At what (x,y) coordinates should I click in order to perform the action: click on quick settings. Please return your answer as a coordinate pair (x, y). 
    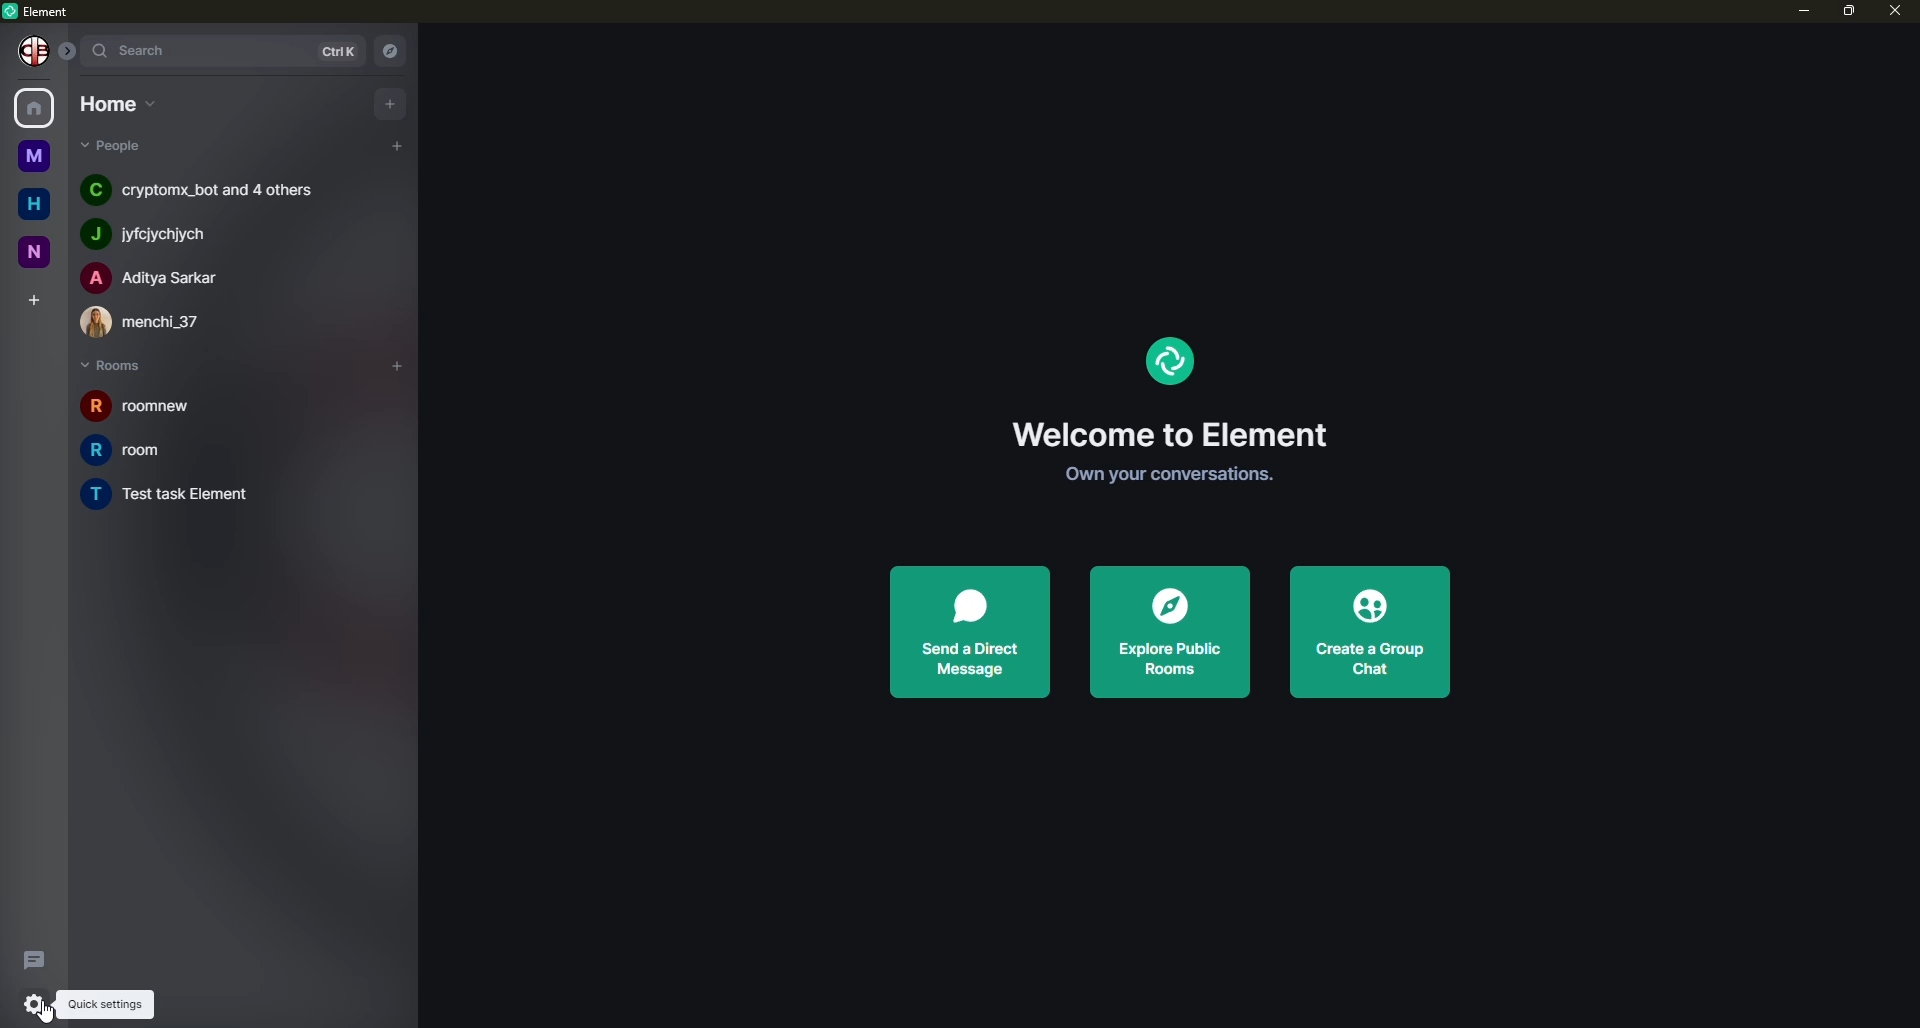
    Looking at the image, I should click on (104, 1003).